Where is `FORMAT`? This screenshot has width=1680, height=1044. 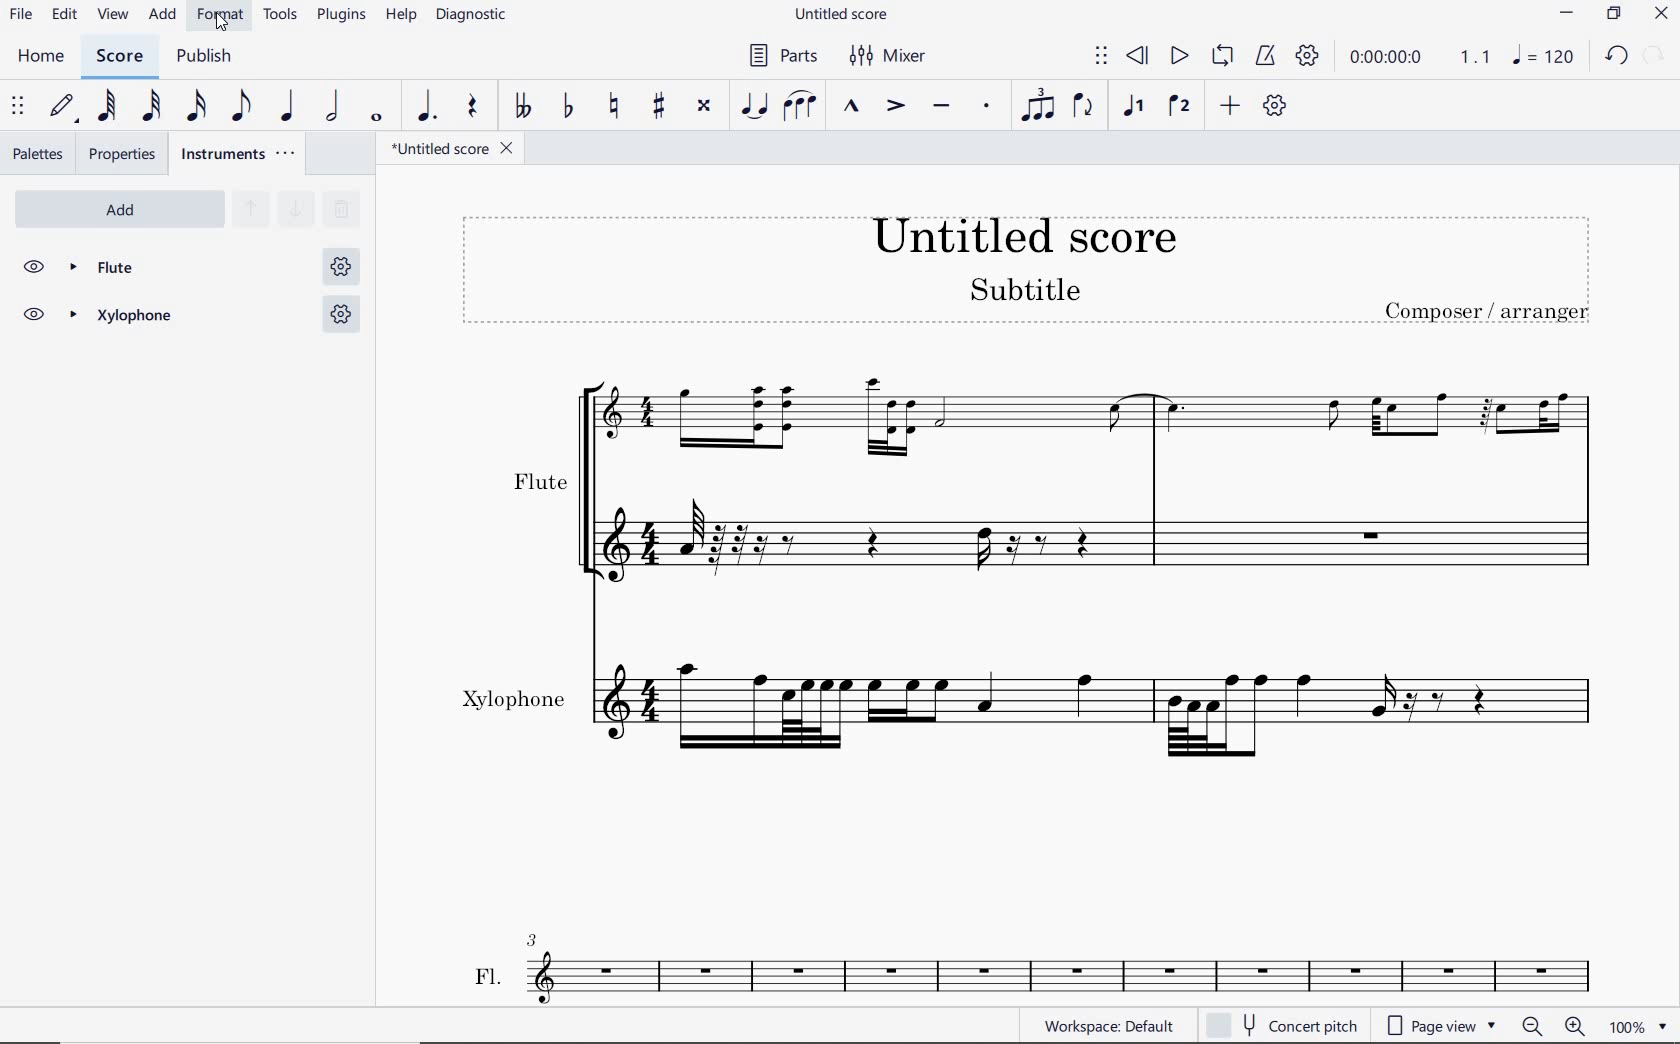
FORMAT is located at coordinates (221, 16).